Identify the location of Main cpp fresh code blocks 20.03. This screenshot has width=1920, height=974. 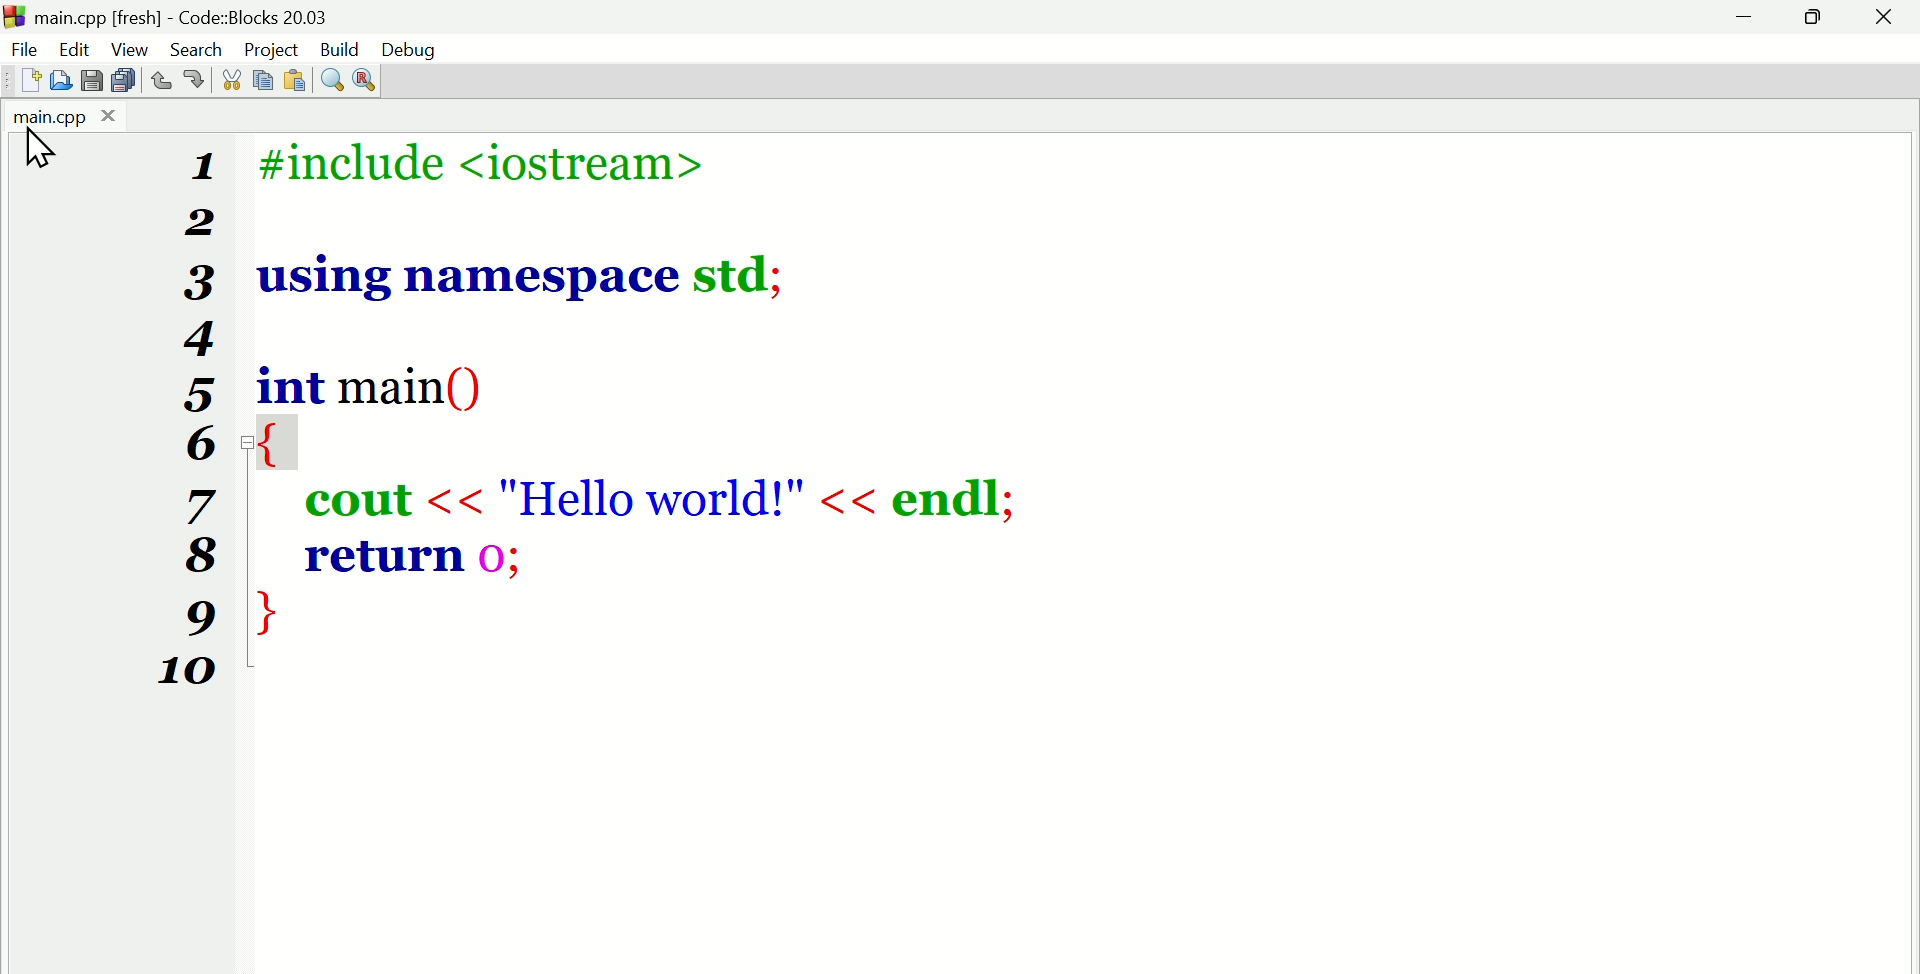
(235, 16).